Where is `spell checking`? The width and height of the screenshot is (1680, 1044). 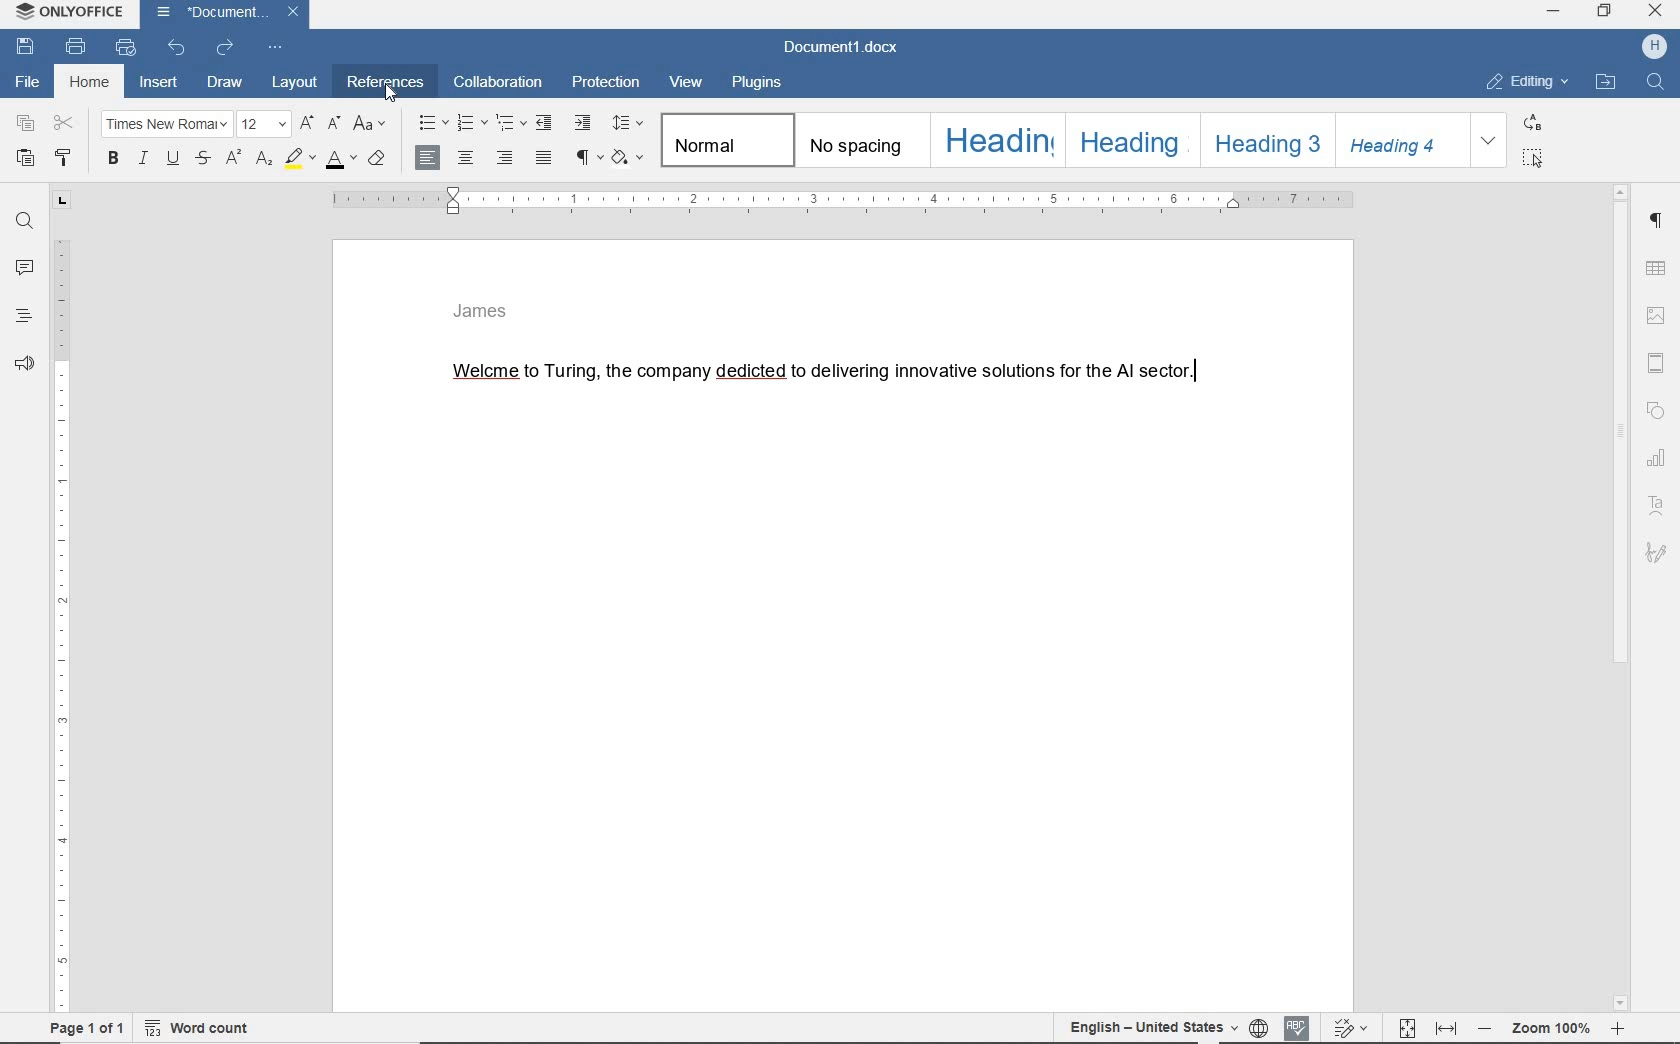 spell checking is located at coordinates (1297, 1027).